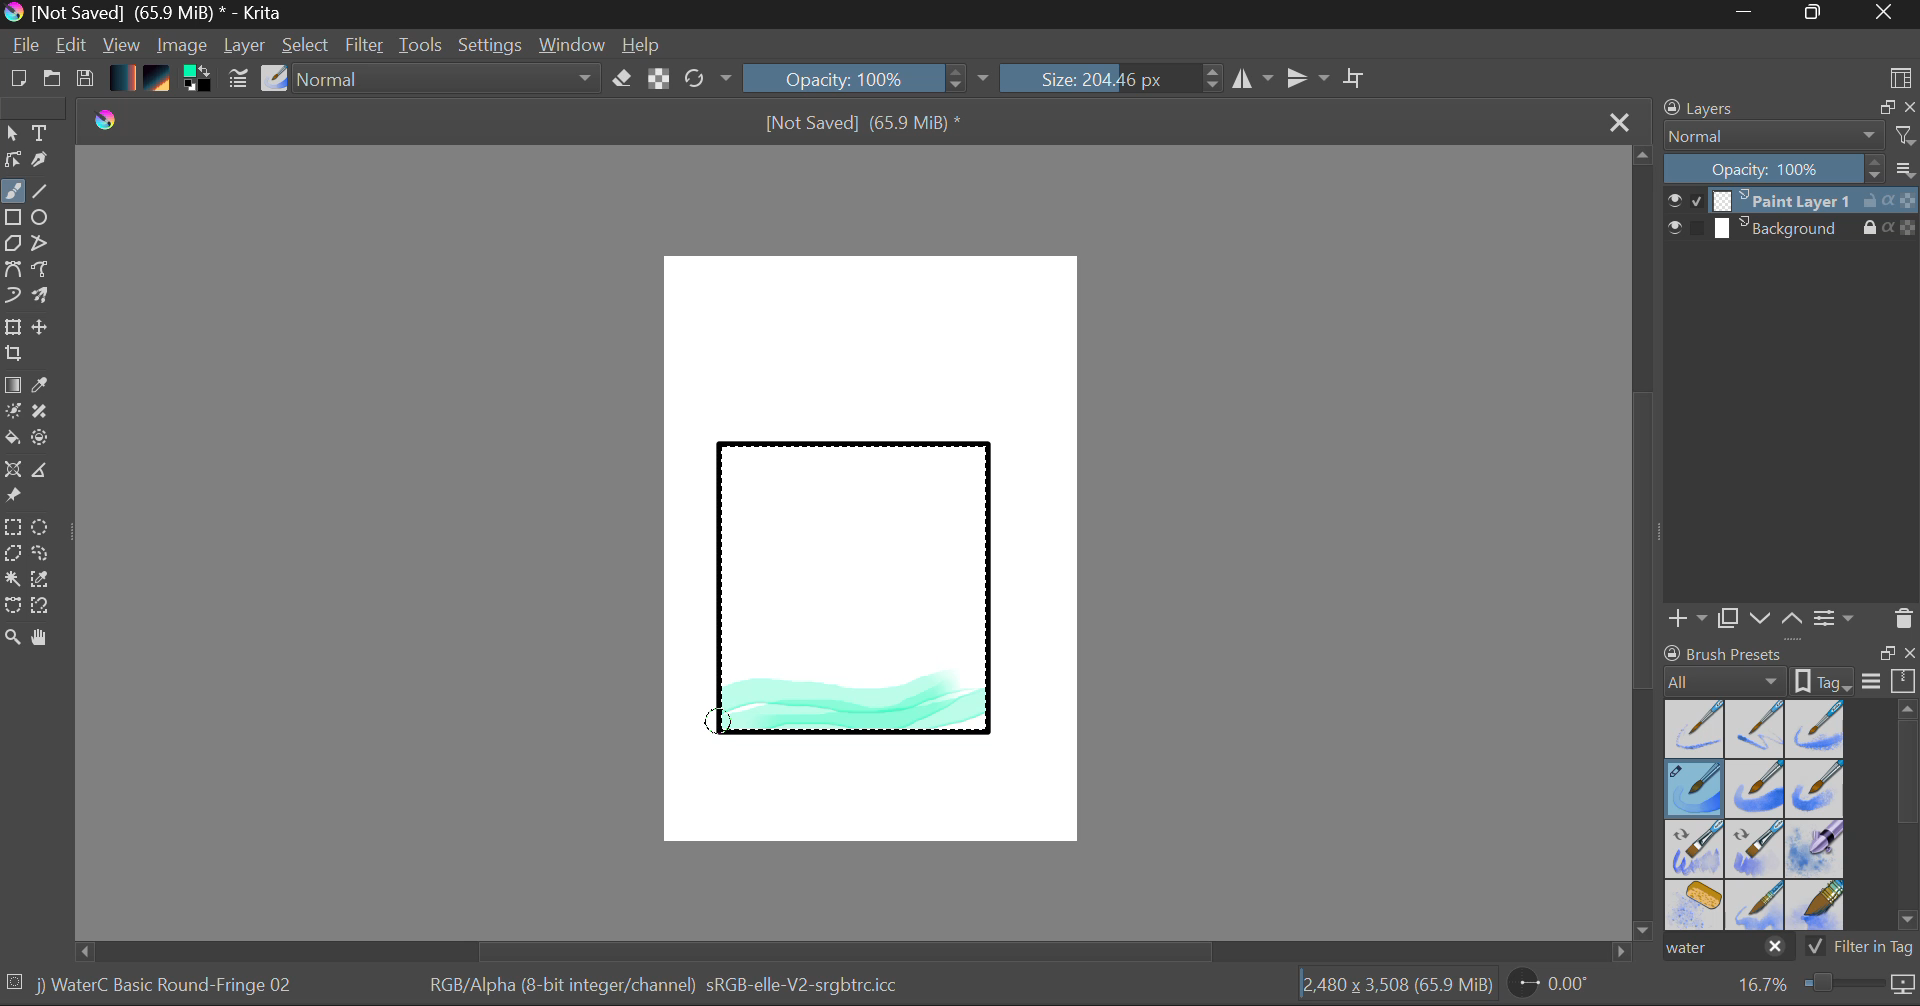 The image size is (1920, 1006). I want to click on Settings, so click(491, 45).